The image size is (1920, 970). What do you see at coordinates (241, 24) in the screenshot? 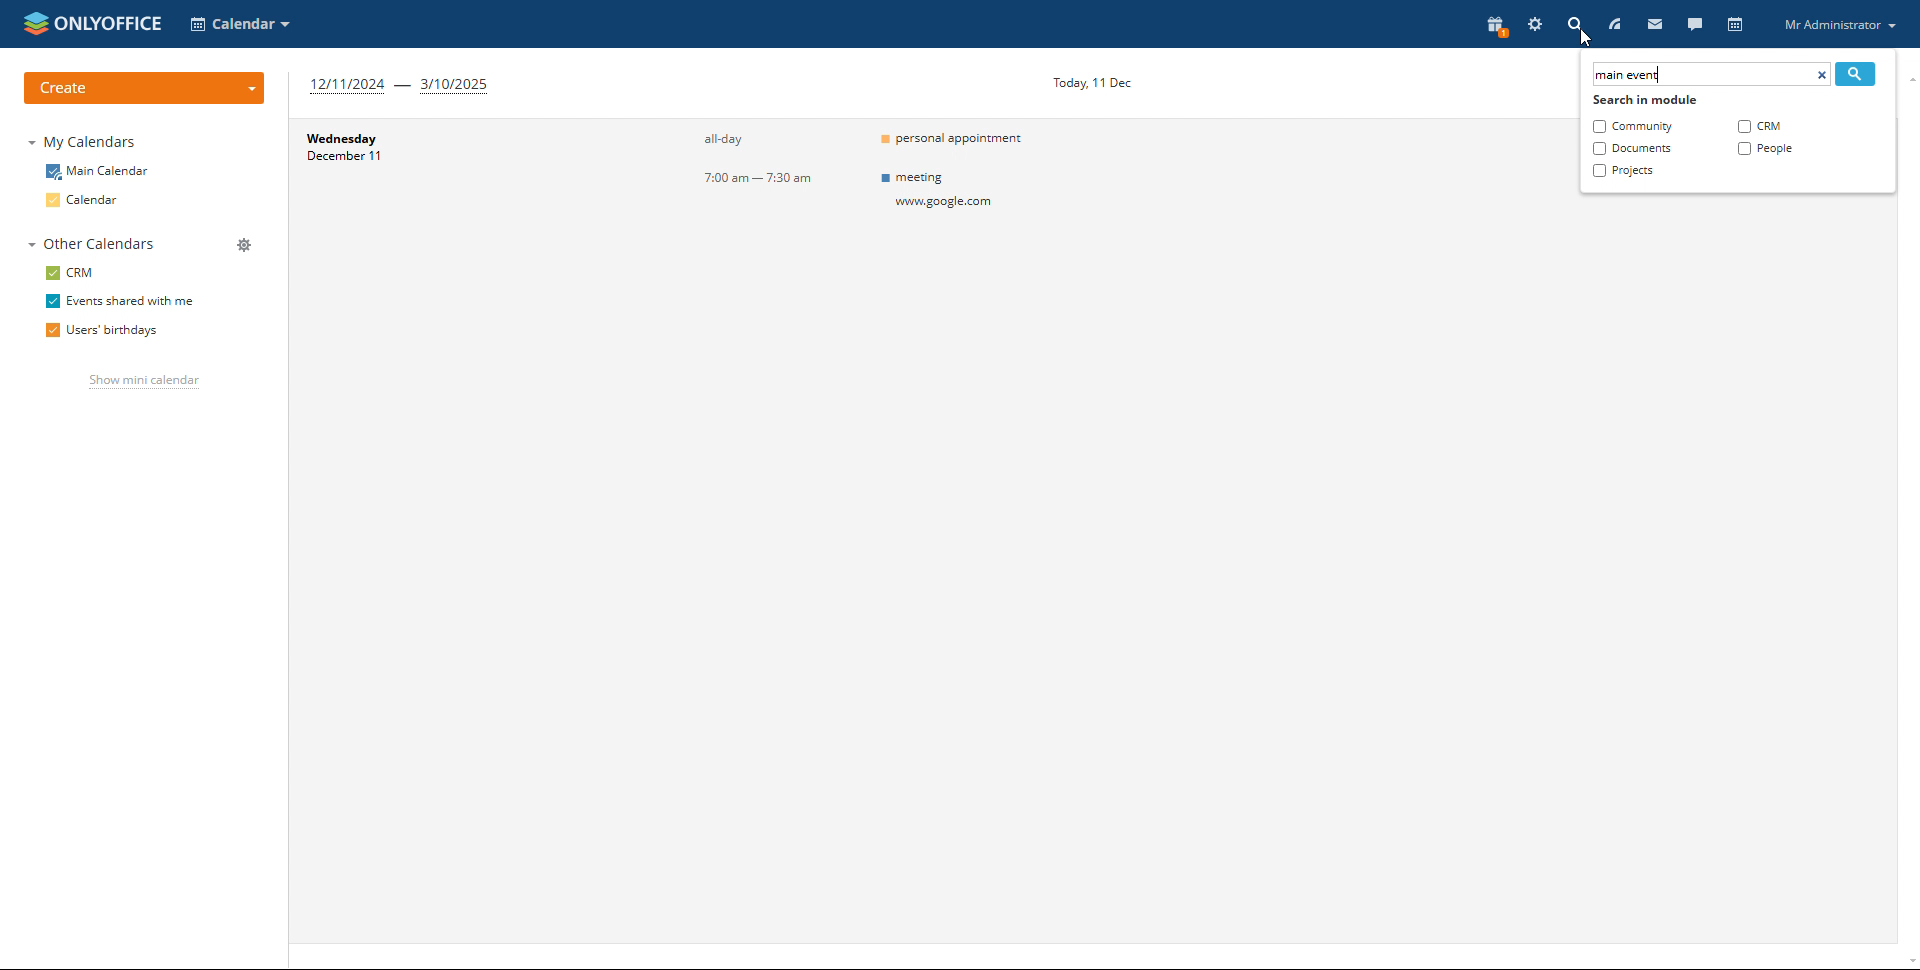
I see `select application` at bounding box center [241, 24].